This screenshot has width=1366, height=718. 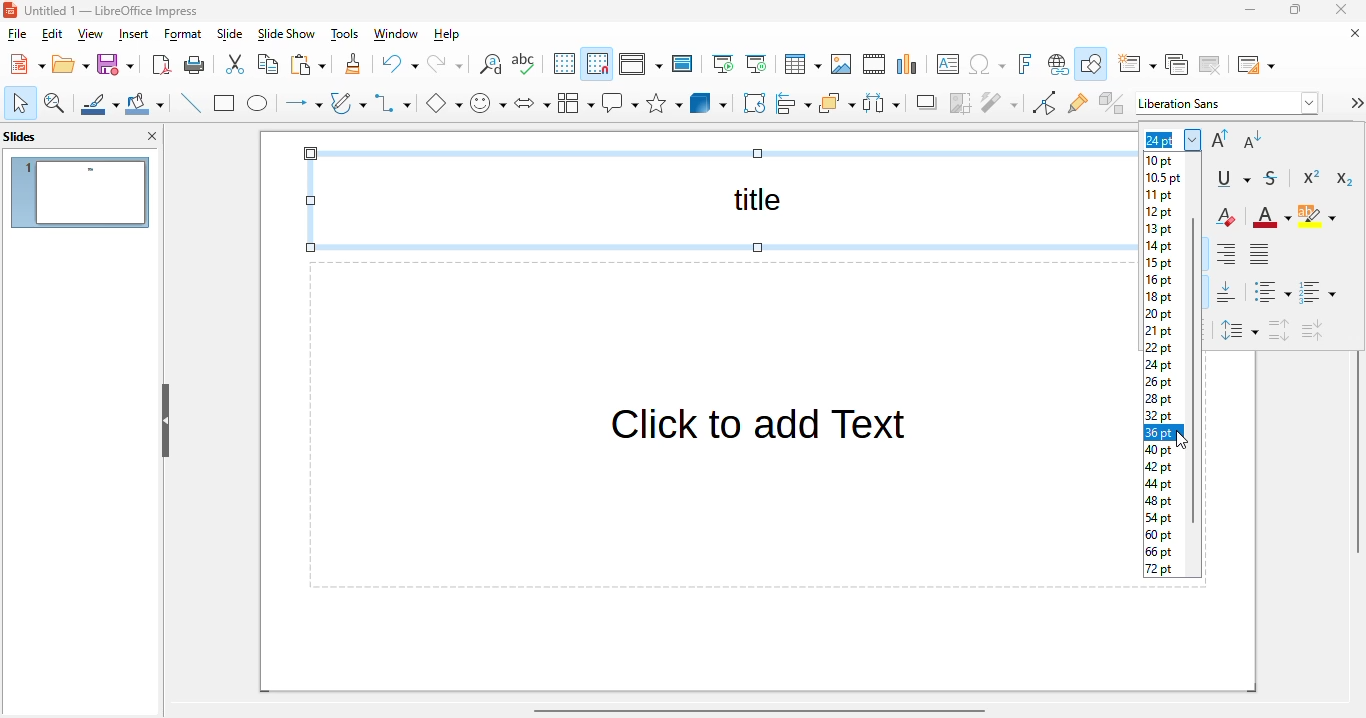 I want to click on toggle point edit mode, so click(x=1045, y=102).